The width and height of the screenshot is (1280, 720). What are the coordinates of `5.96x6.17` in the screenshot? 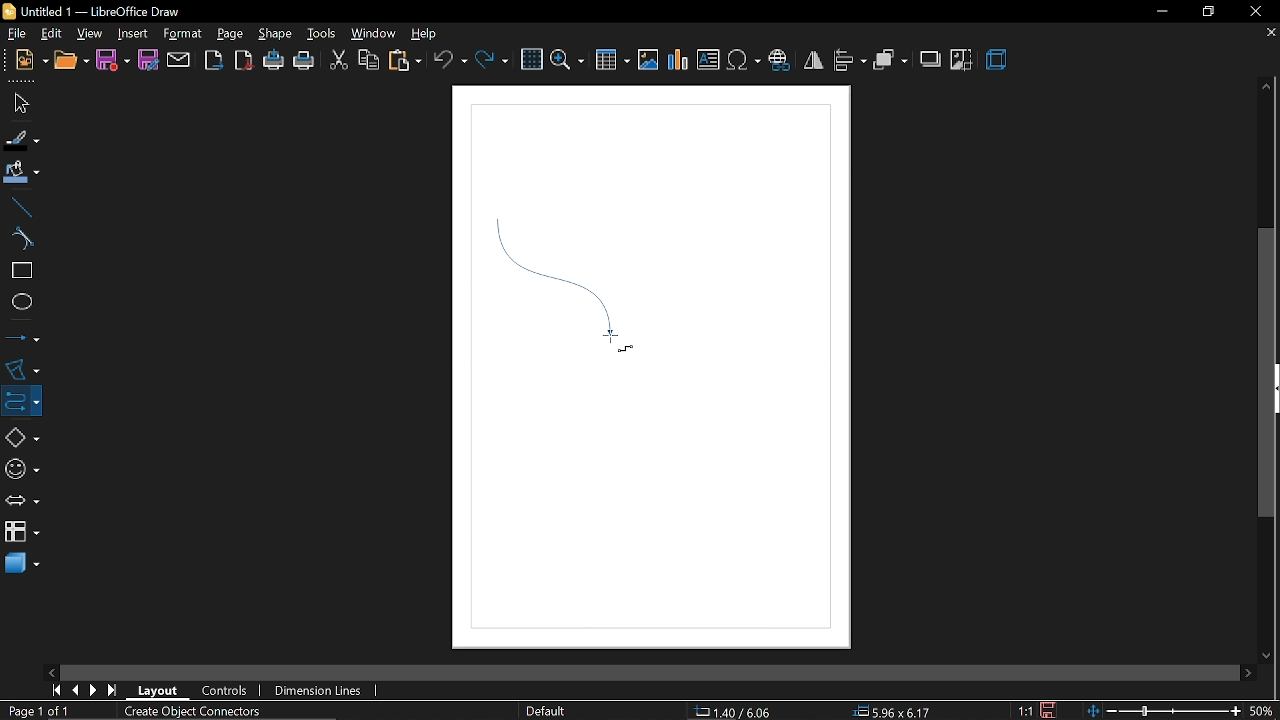 It's located at (891, 710).